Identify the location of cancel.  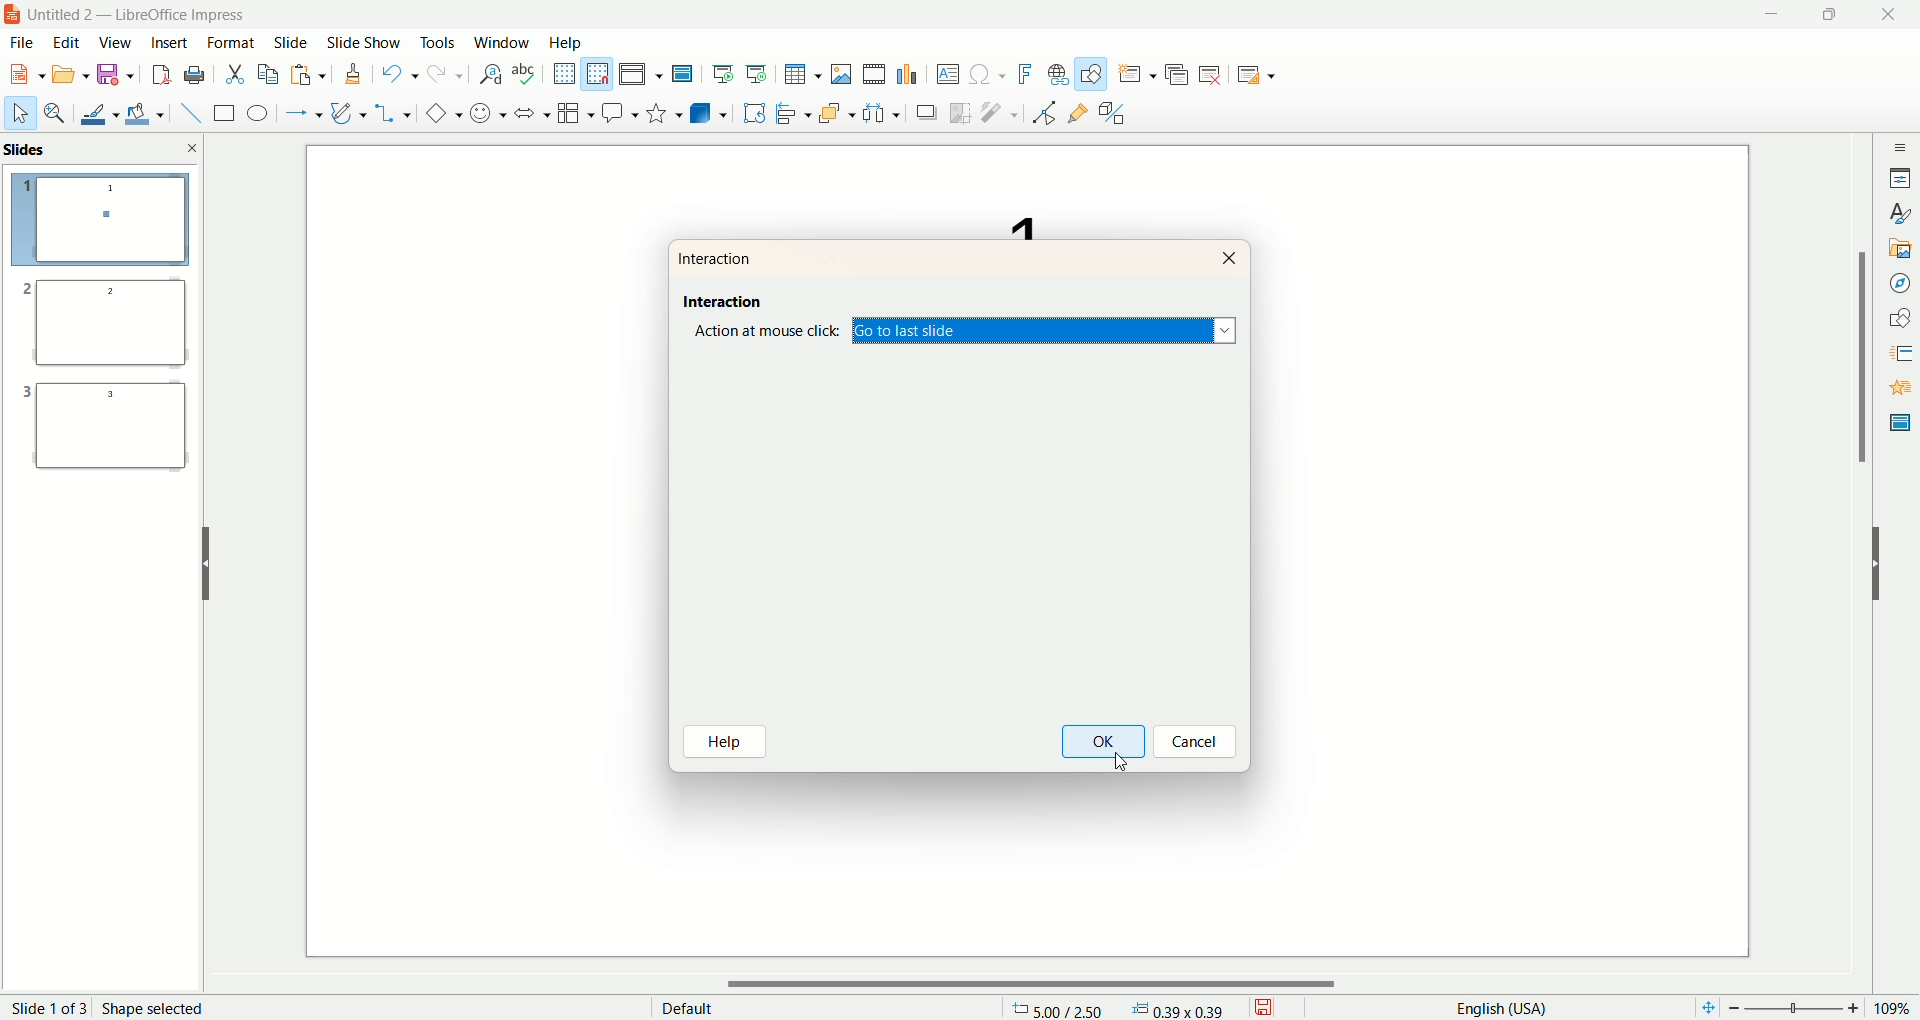
(1197, 740).